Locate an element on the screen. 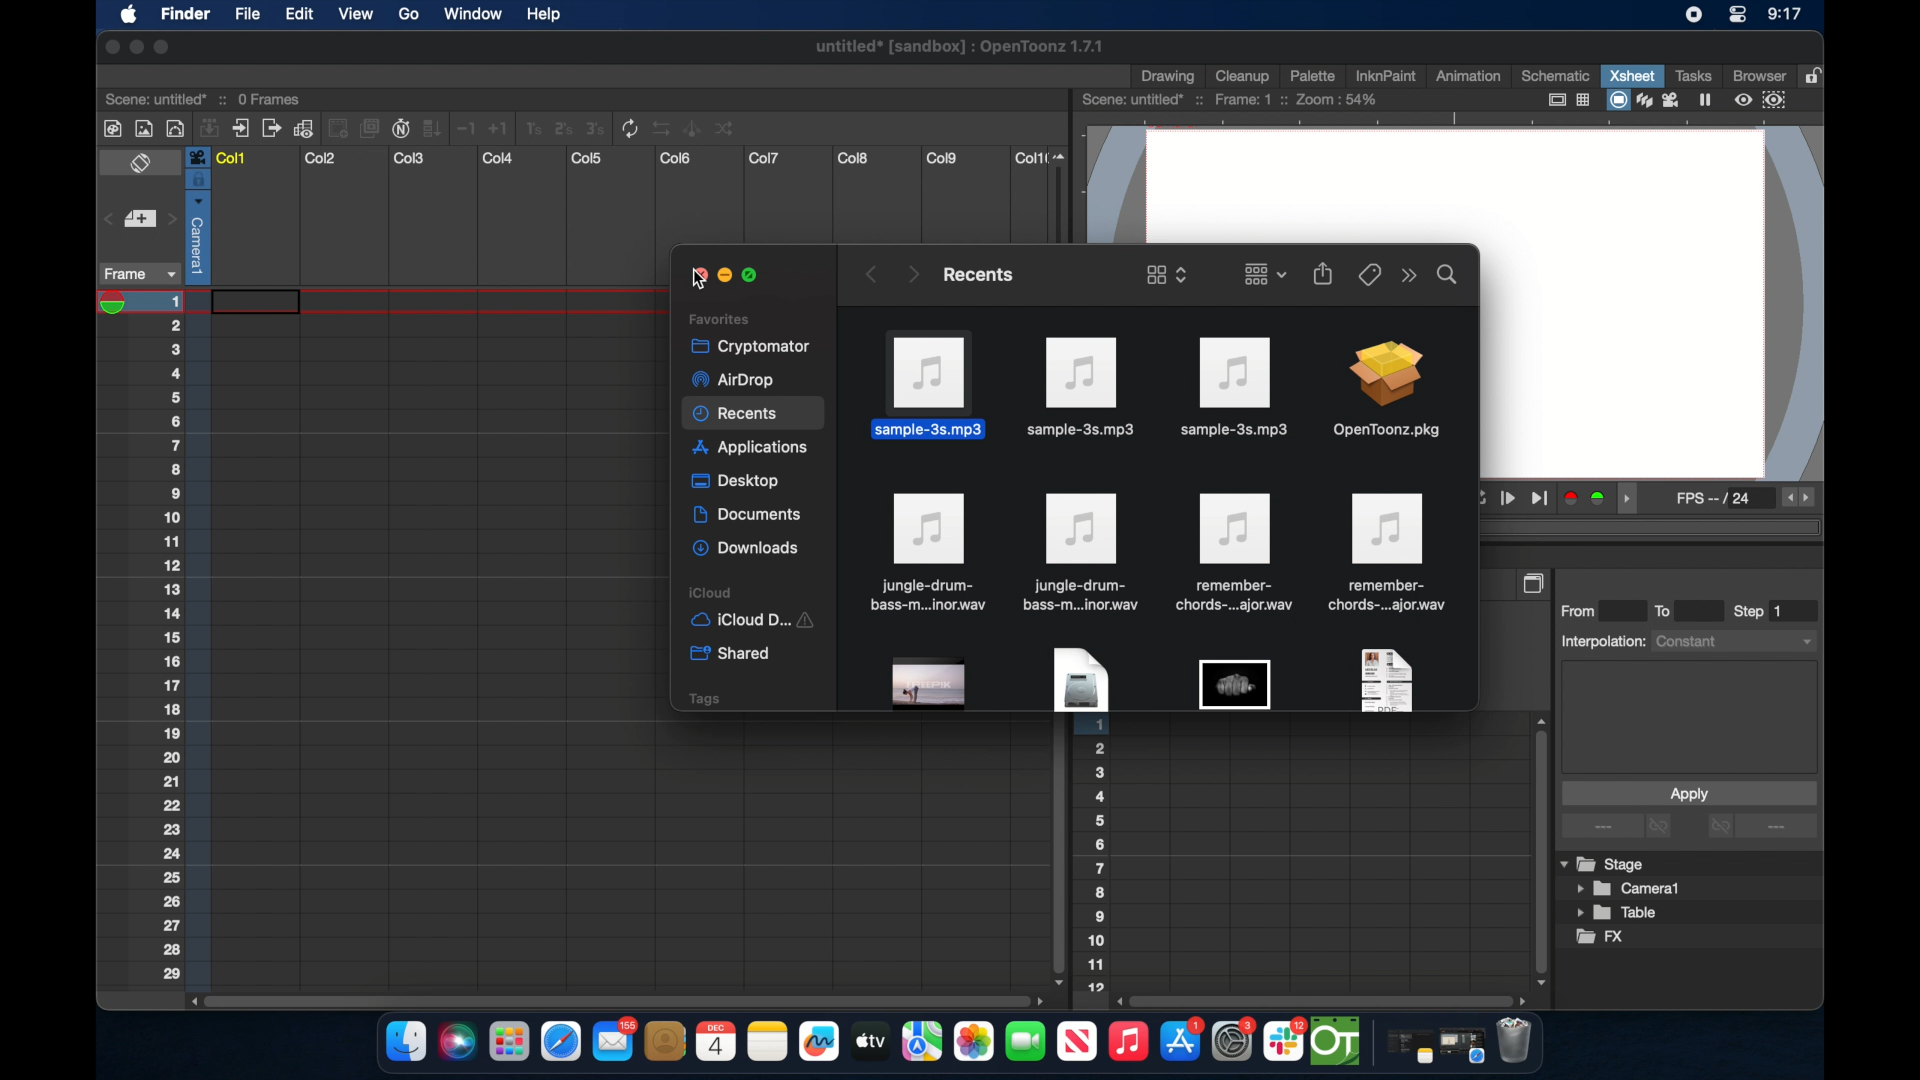 This screenshot has height=1080, width=1920. minimize is located at coordinates (722, 276).